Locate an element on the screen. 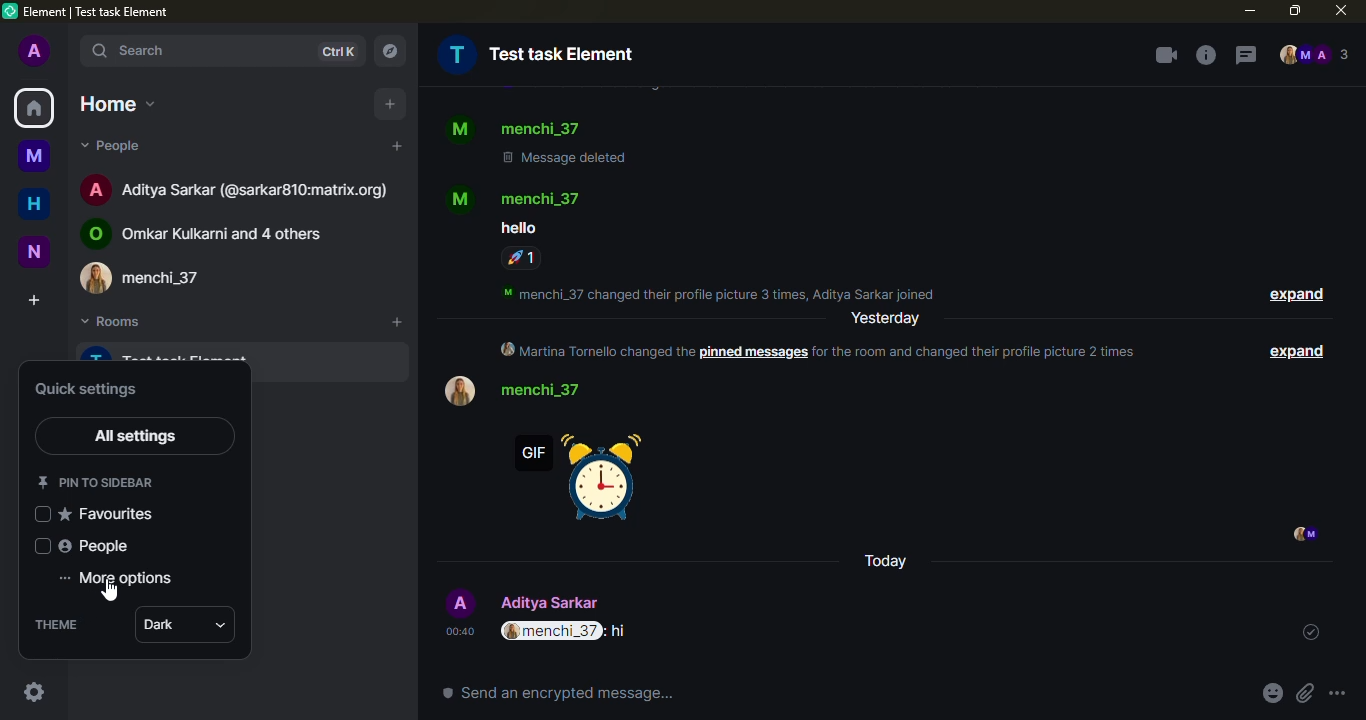 Image resolution: width=1366 pixels, height=720 pixels. video call is located at coordinates (1163, 55).